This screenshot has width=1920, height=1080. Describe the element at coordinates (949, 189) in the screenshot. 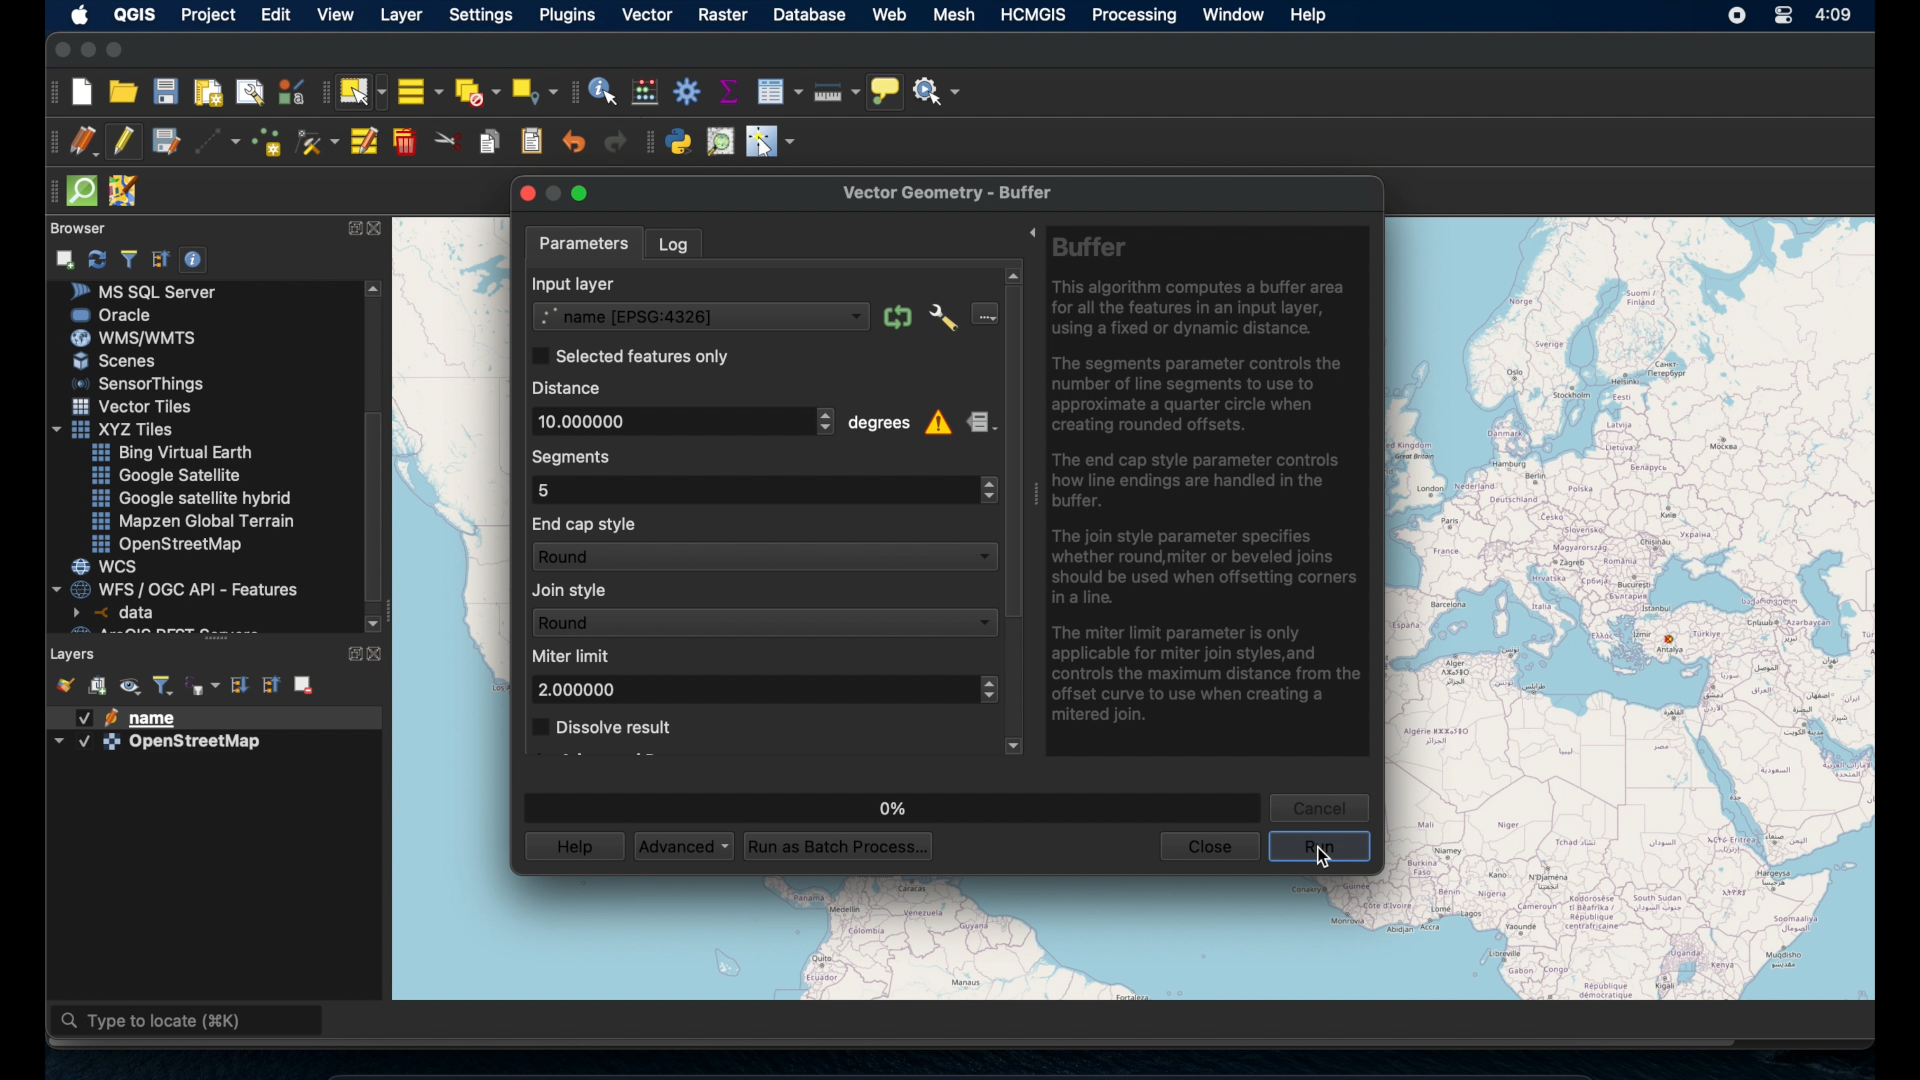

I see `vector geometry - buffer` at that location.